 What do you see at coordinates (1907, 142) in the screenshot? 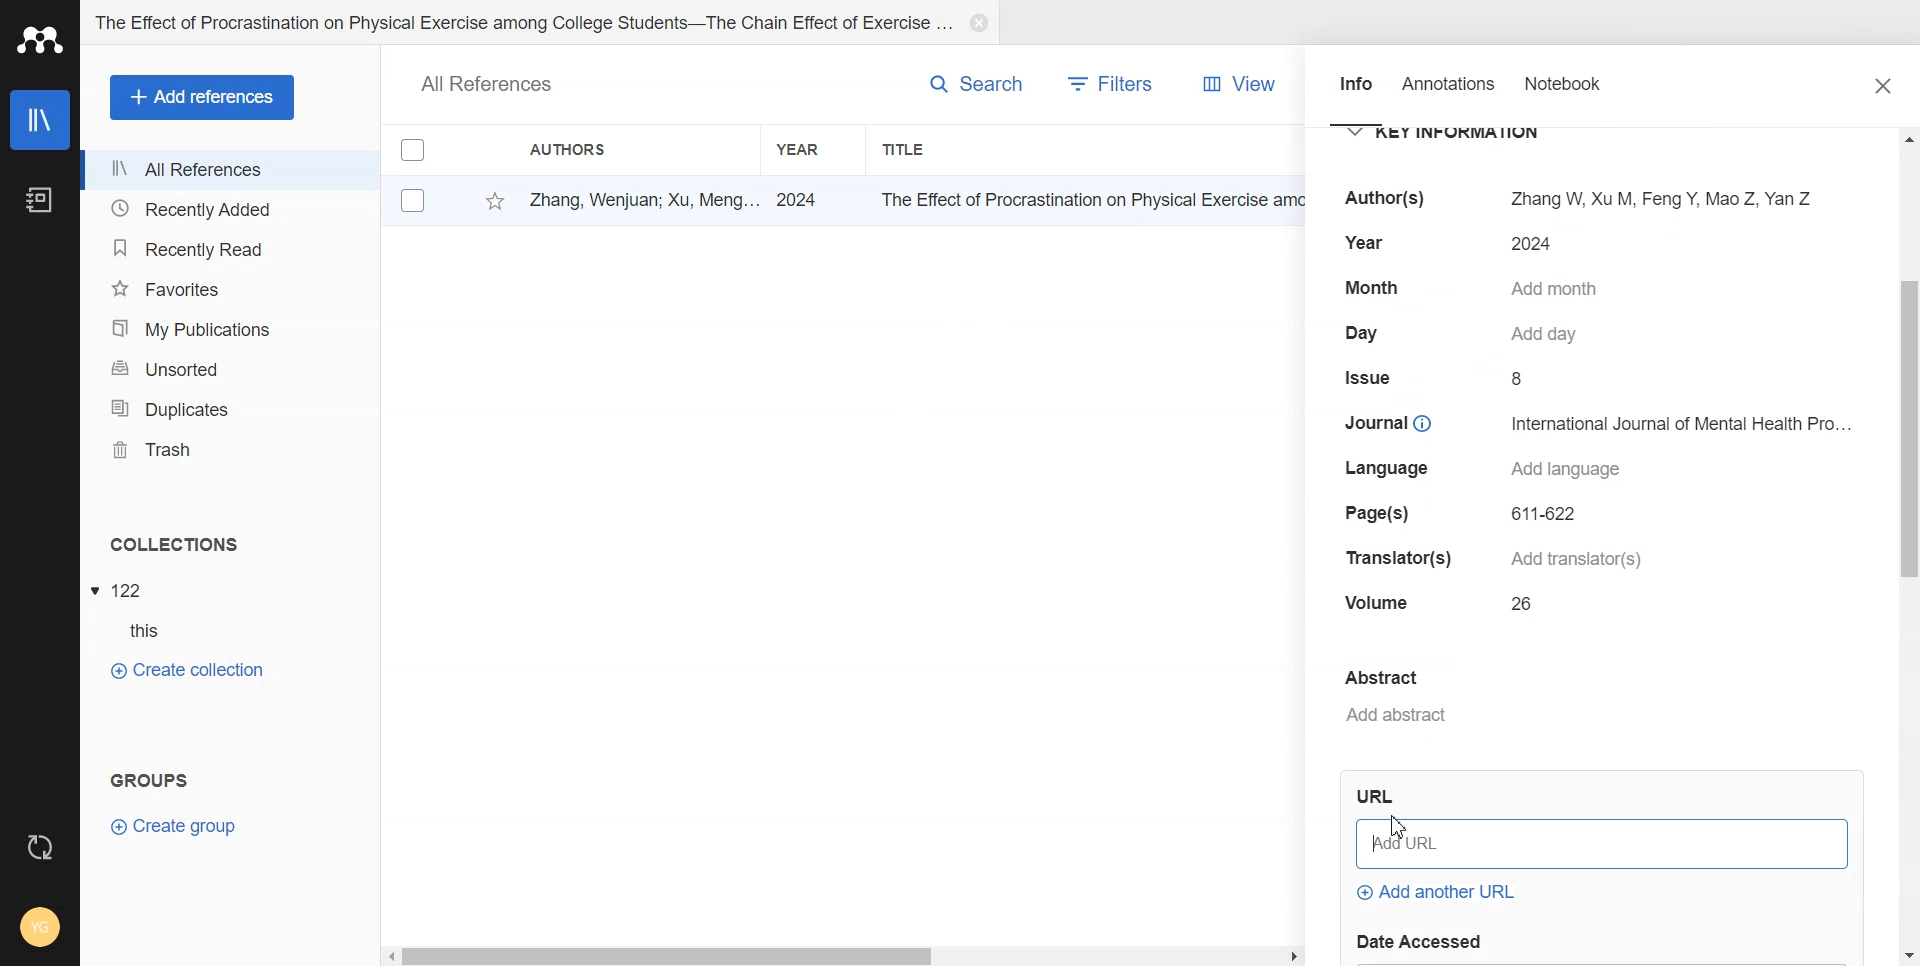
I see `Up` at bounding box center [1907, 142].